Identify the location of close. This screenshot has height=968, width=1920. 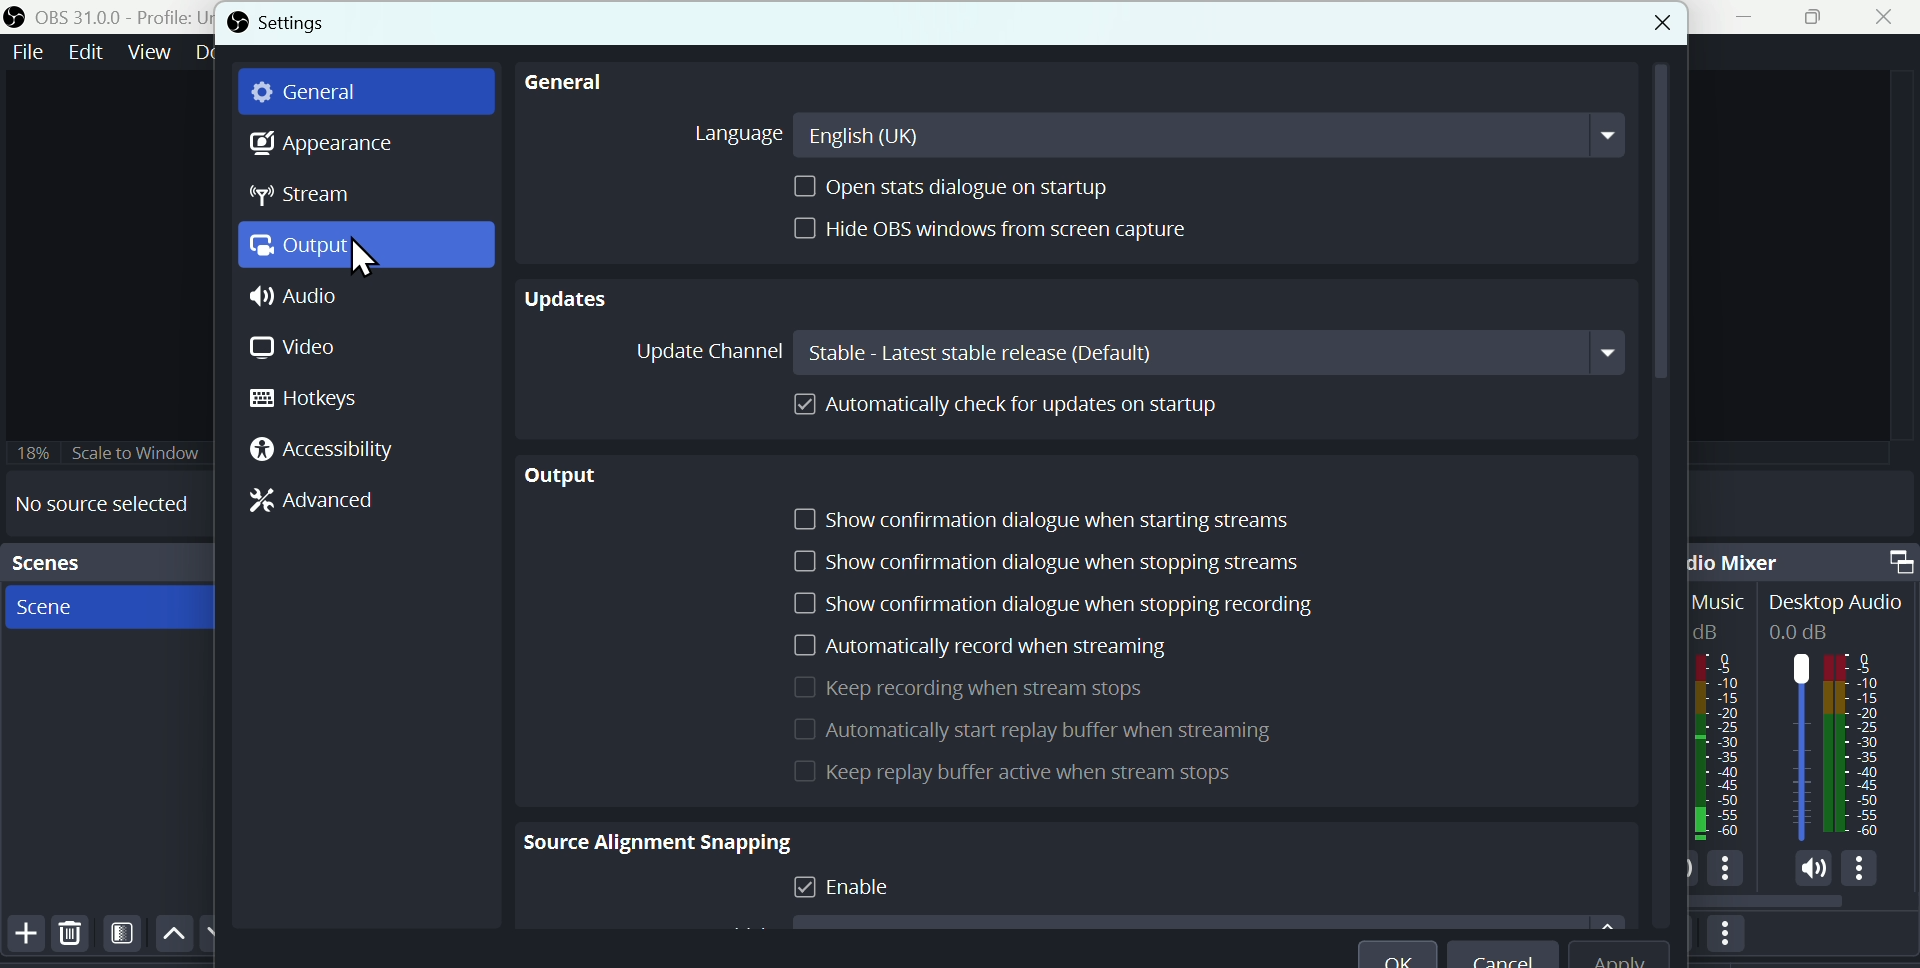
(1647, 25).